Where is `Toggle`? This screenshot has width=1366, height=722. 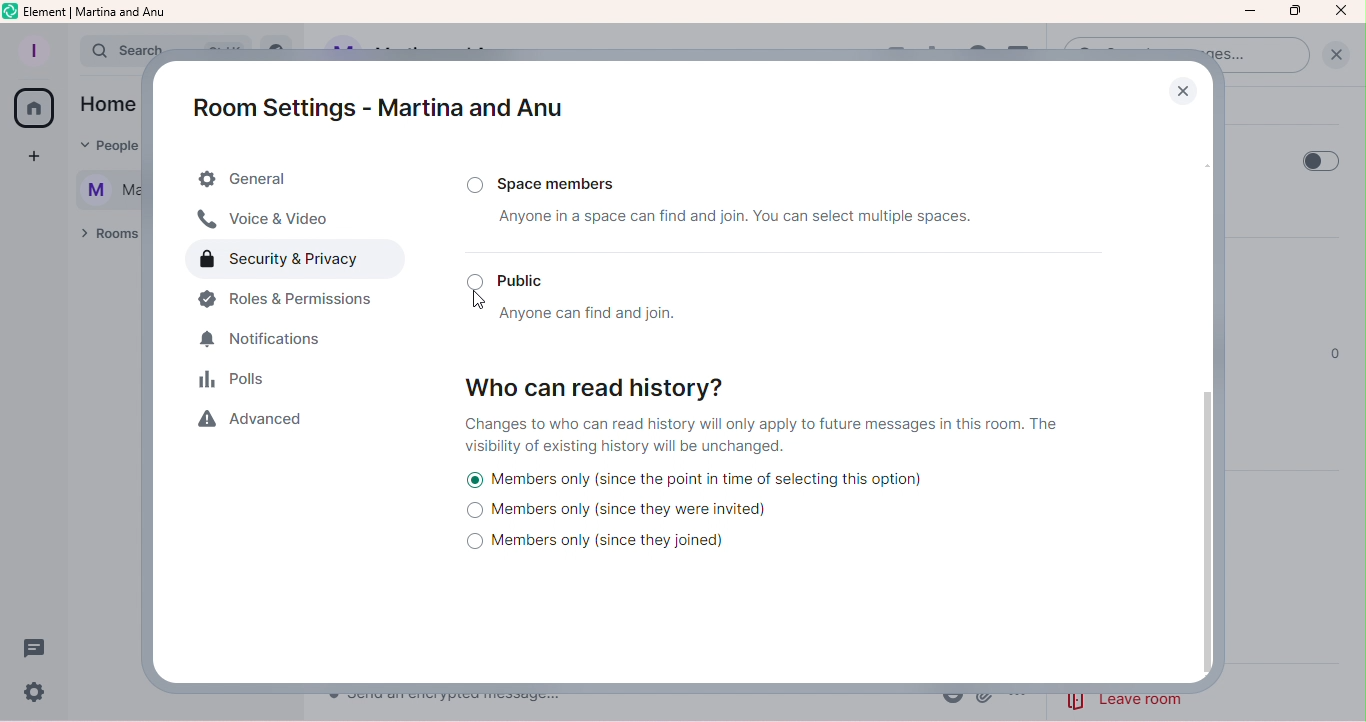 Toggle is located at coordinates (1313, 161).